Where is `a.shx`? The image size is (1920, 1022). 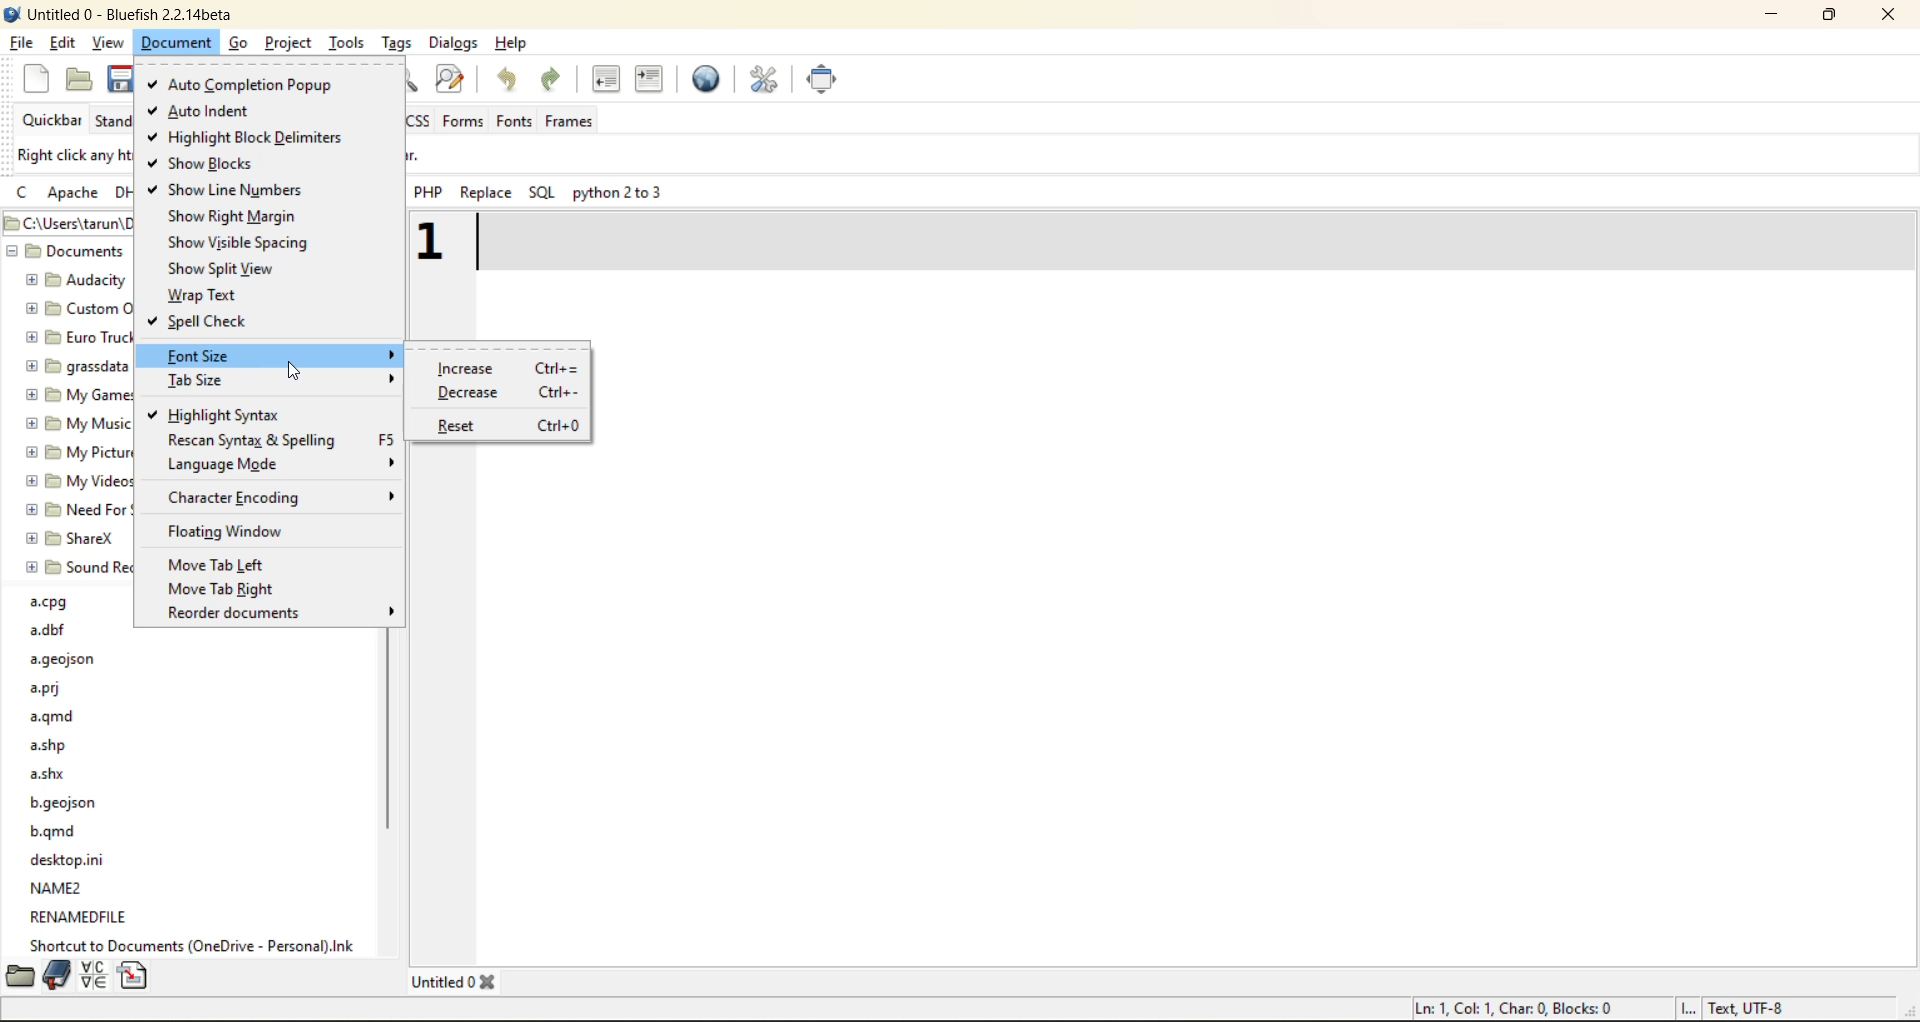
a.shx is located at coordinates (50, 772).